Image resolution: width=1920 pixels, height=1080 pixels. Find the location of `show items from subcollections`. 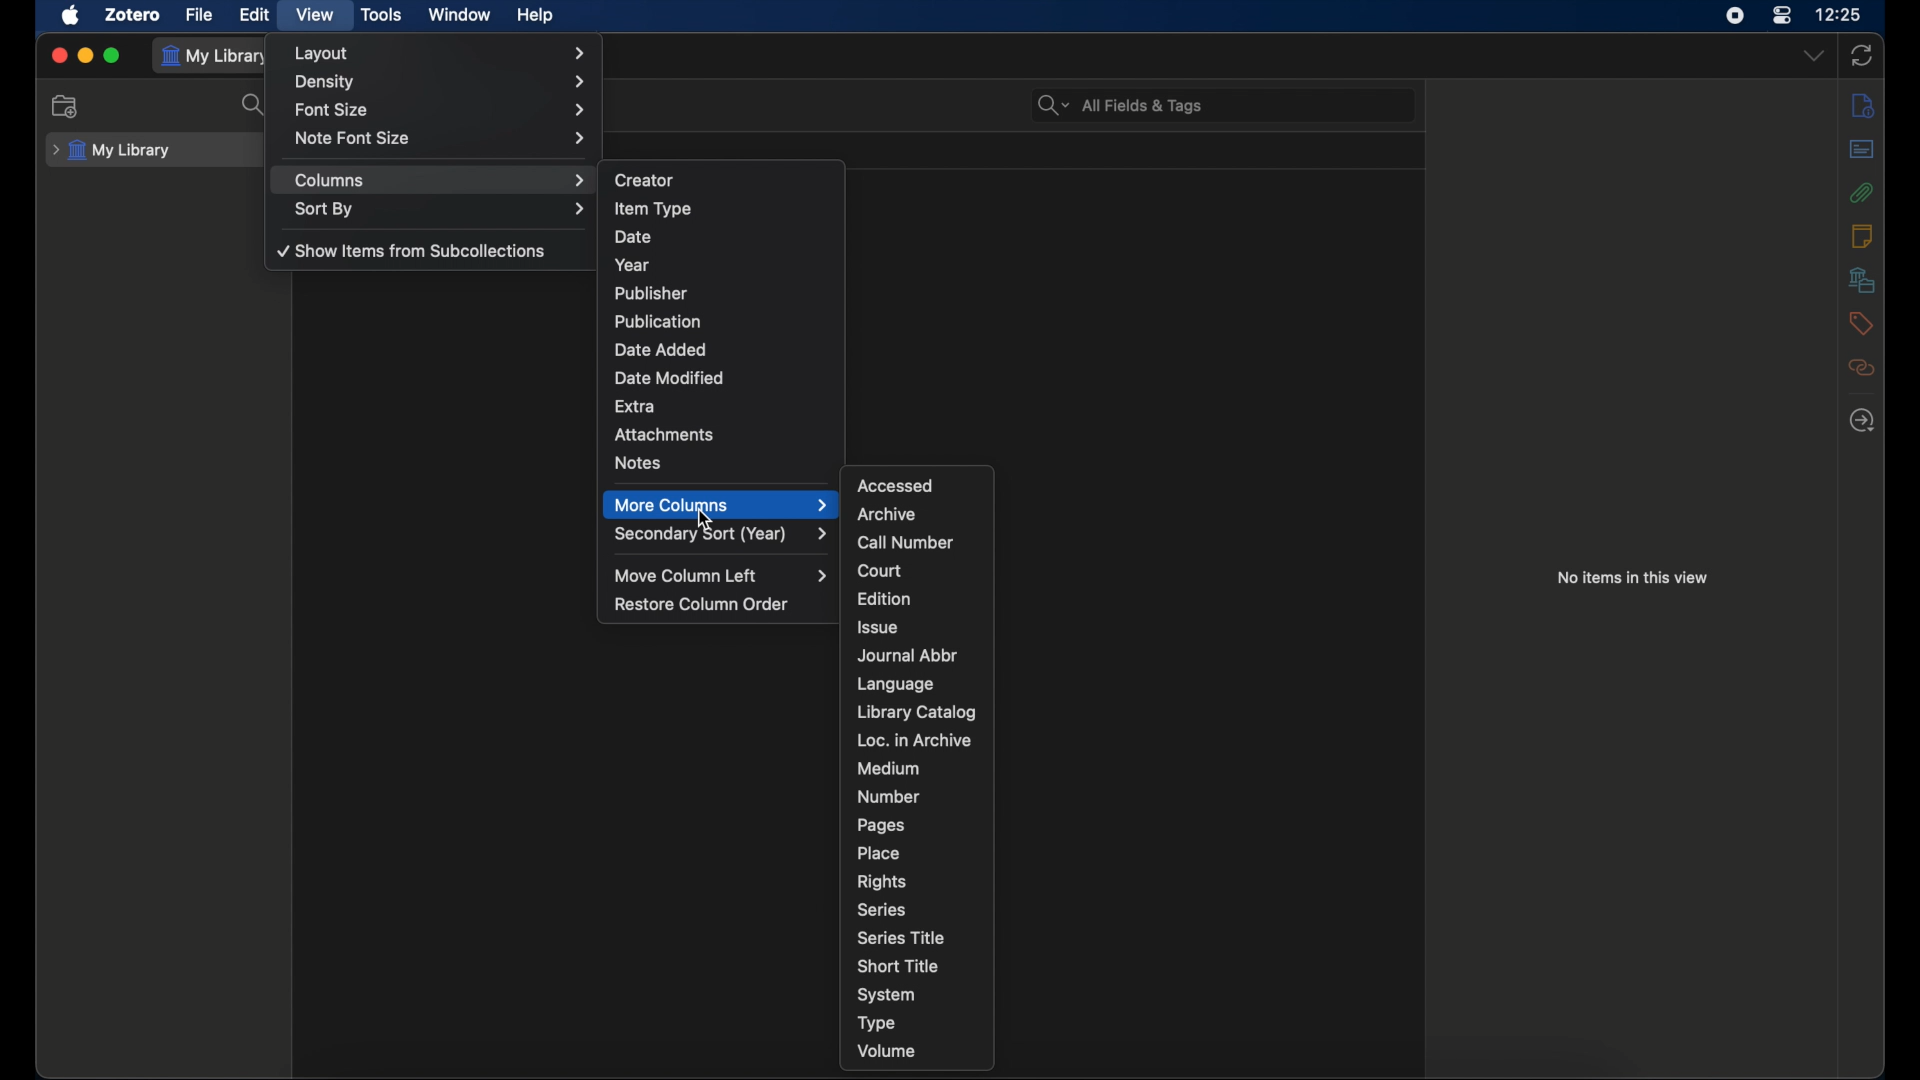

show items from subcollections is located at coordinates (409, 250).